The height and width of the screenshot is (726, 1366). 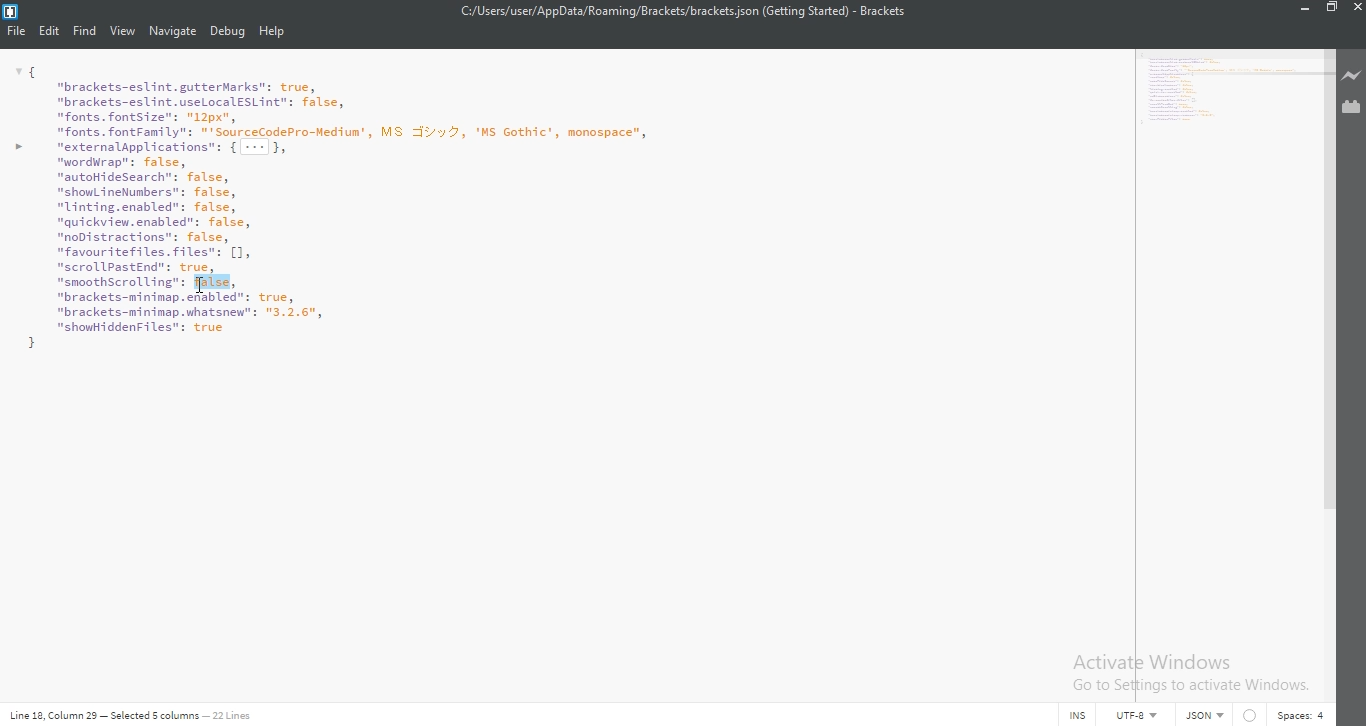 What do you see at coordinates (85, 32) in the screenshot?
I see `Find` at bounding box center [85, 32].